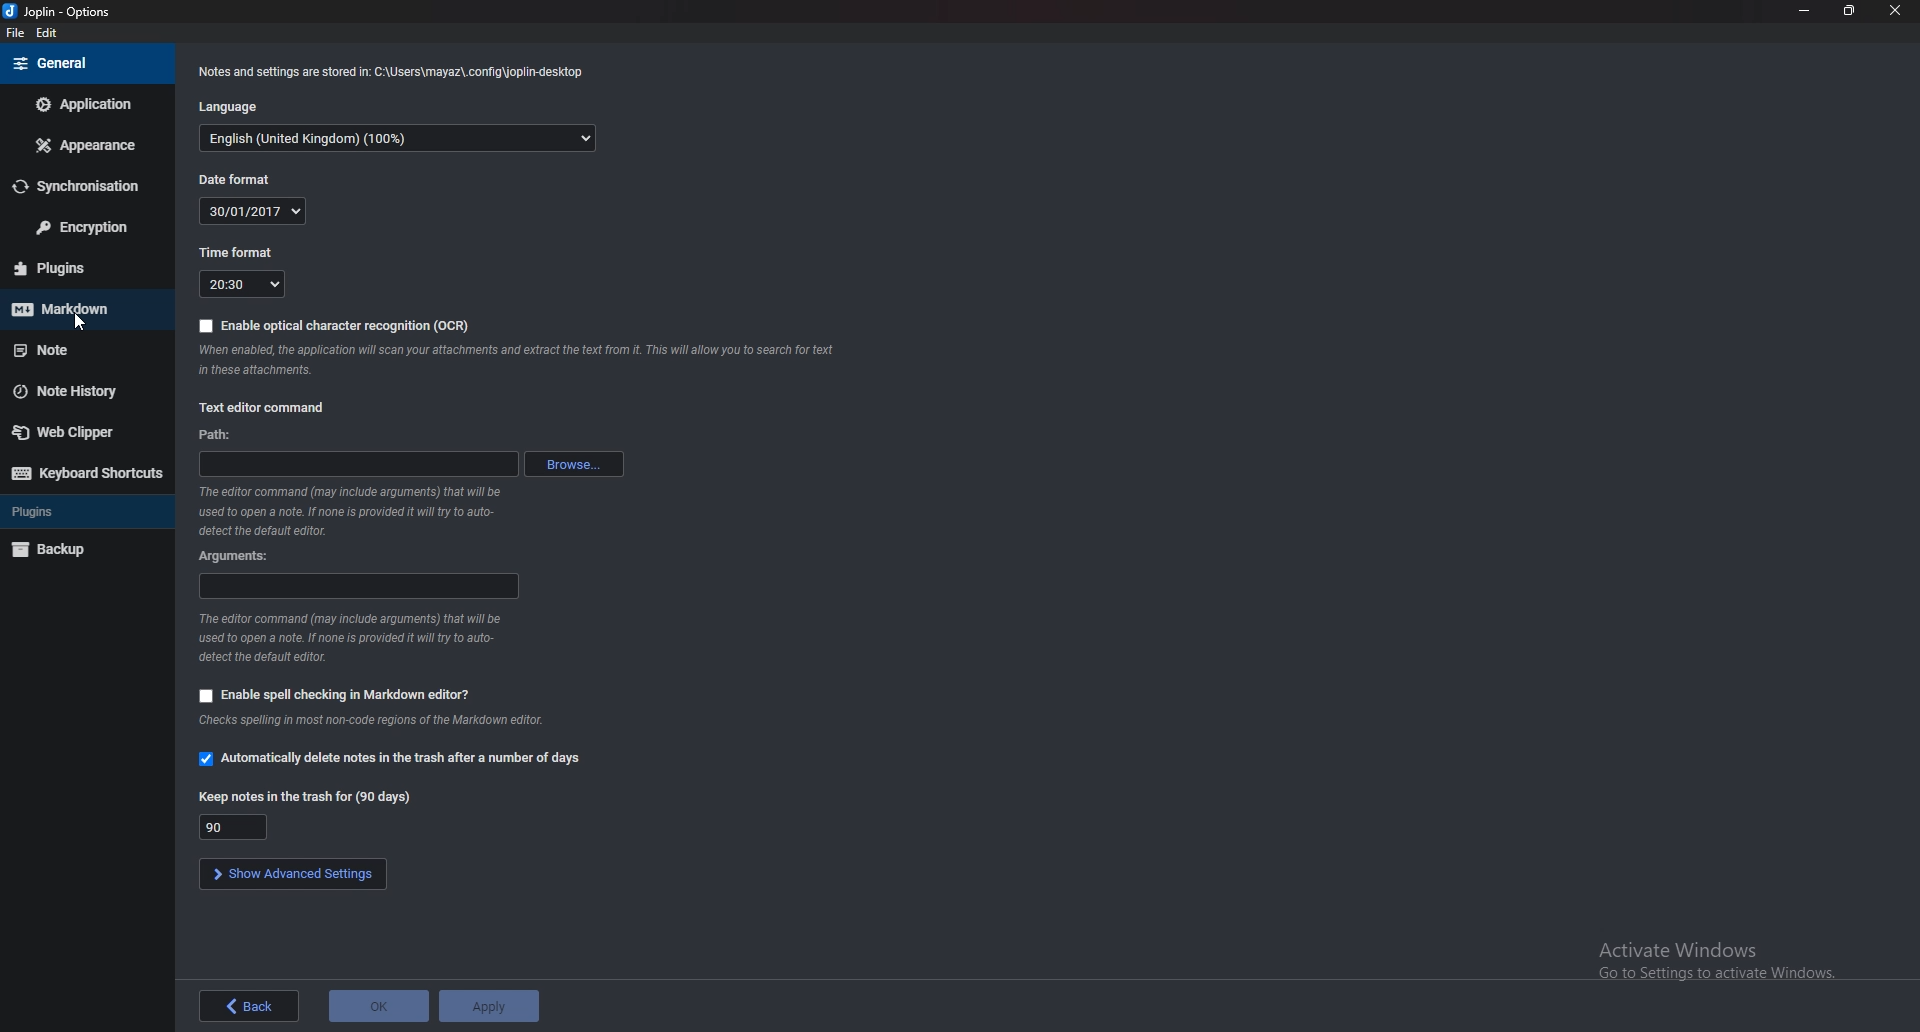 The height and width of the screenshot is (1032, 1920). I want to click on Arguments, so click(236, 556).